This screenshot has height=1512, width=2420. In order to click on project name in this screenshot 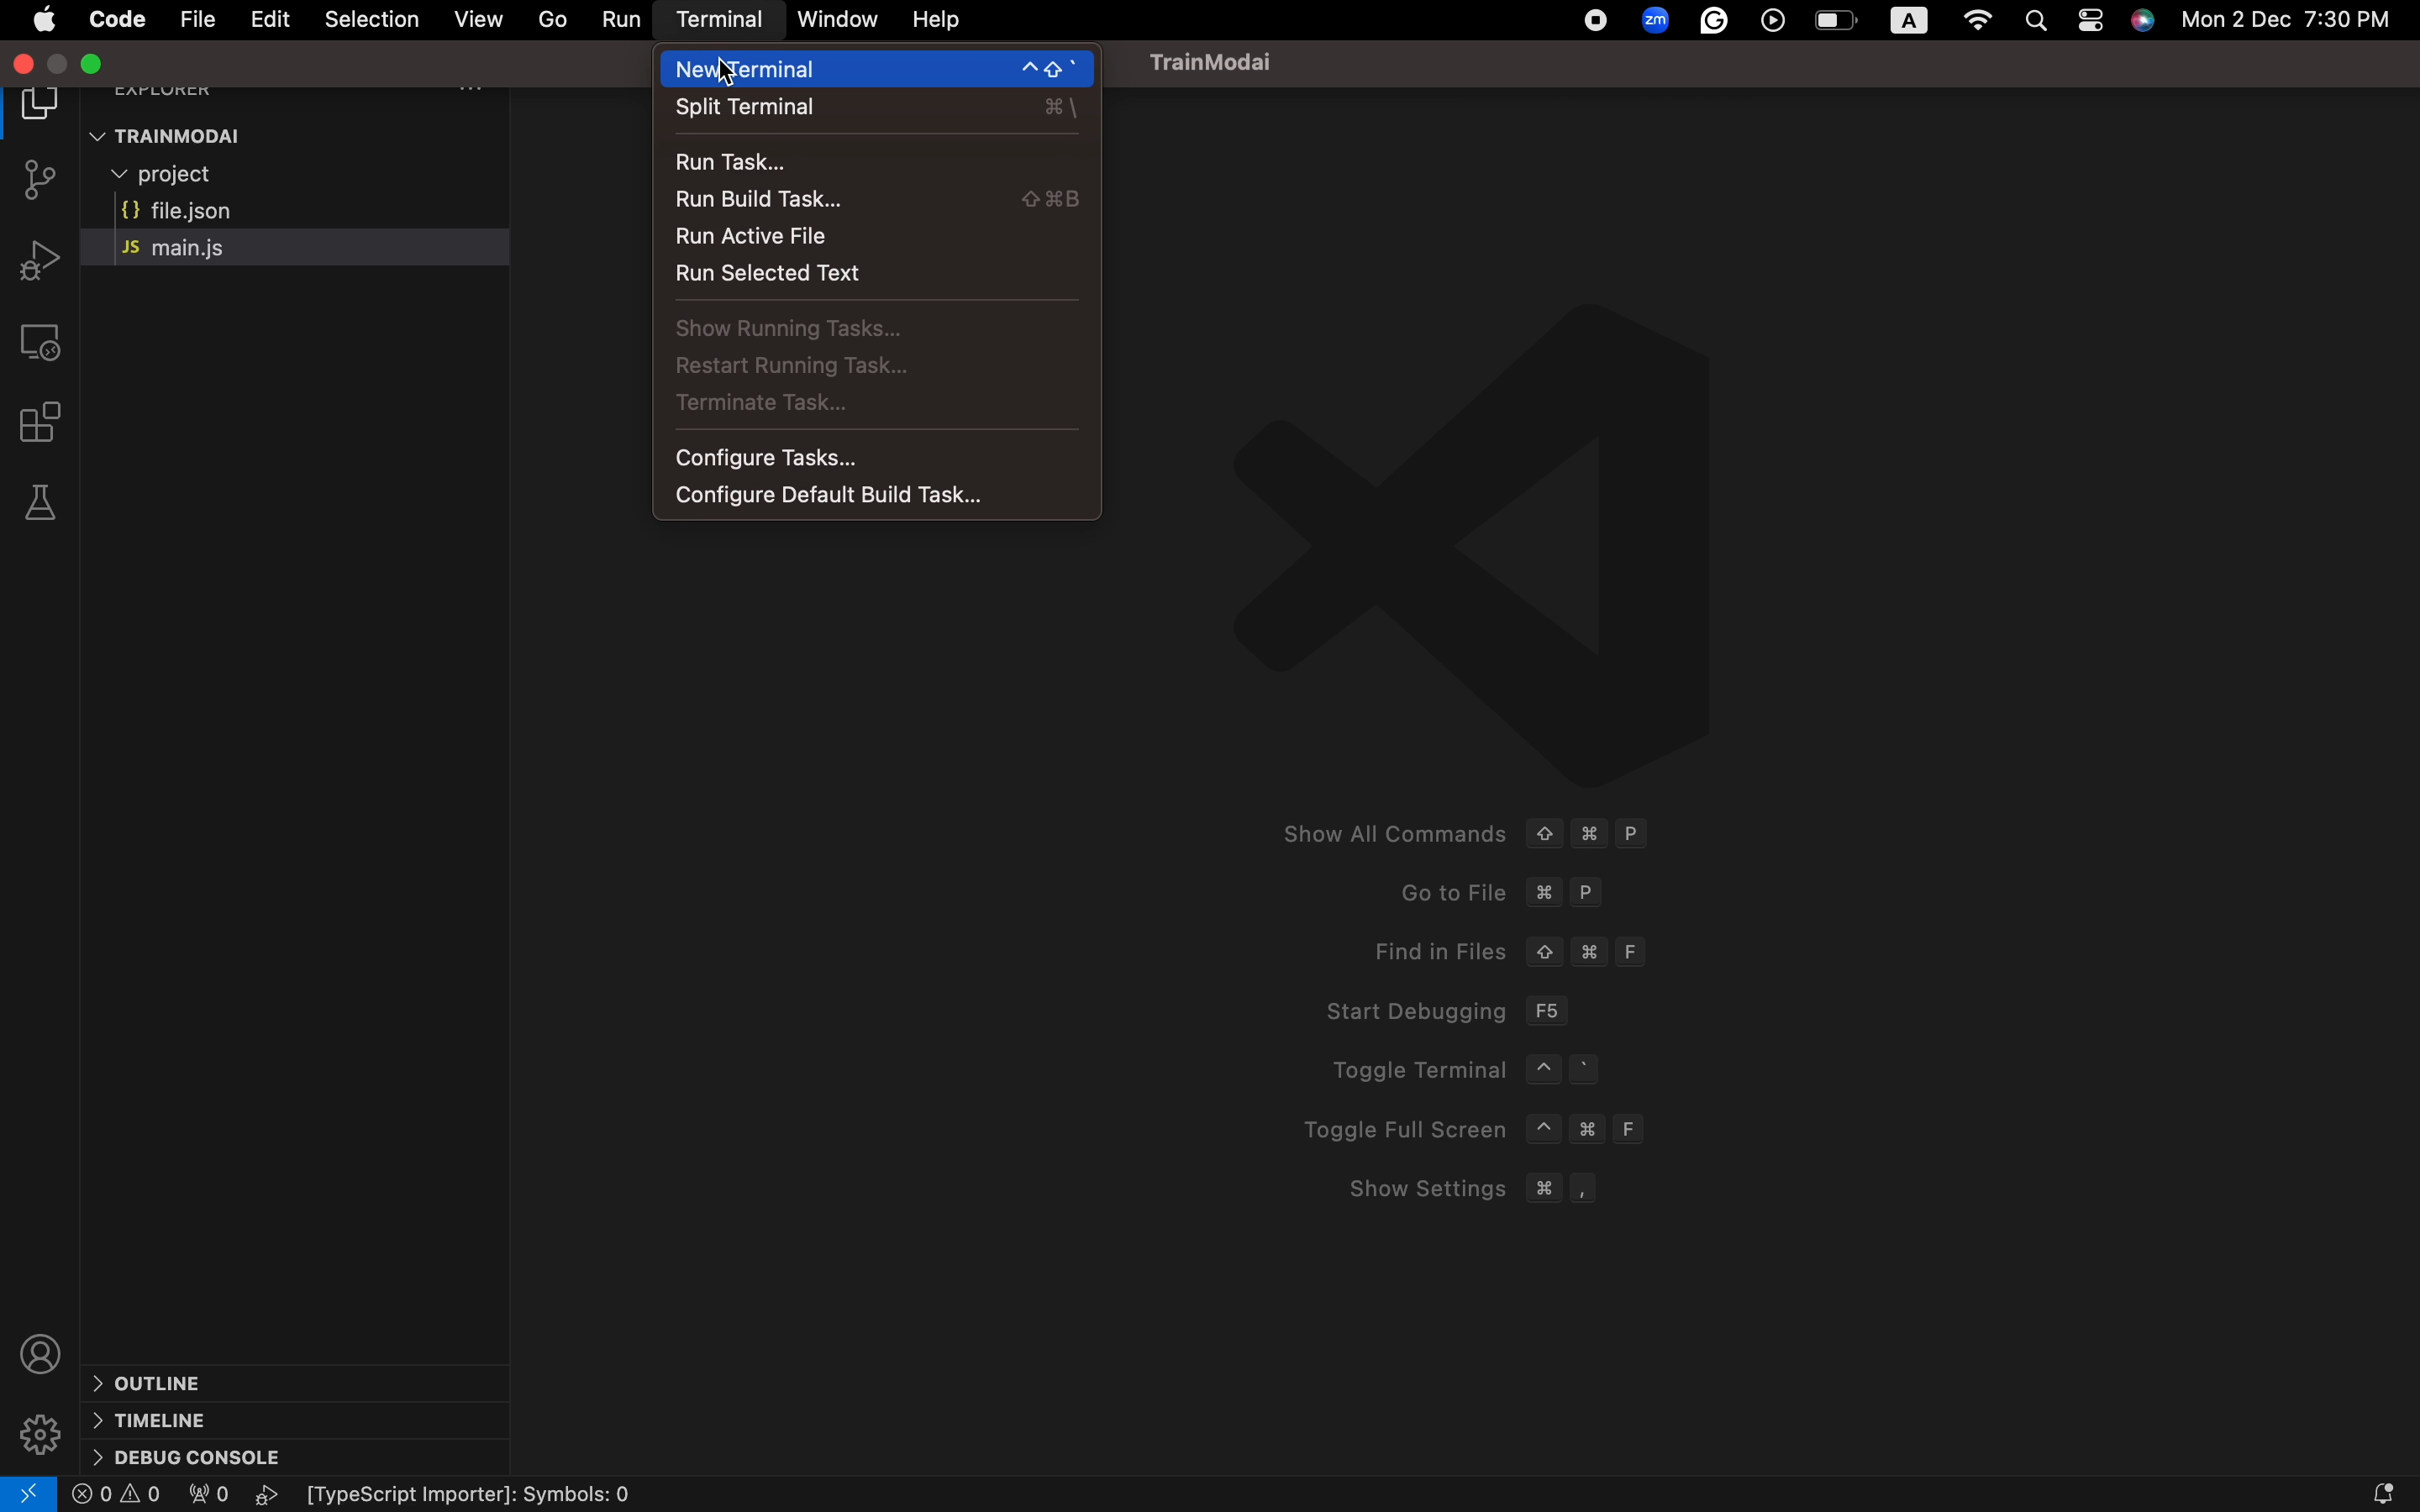, I will do `click(1227, 61)`.